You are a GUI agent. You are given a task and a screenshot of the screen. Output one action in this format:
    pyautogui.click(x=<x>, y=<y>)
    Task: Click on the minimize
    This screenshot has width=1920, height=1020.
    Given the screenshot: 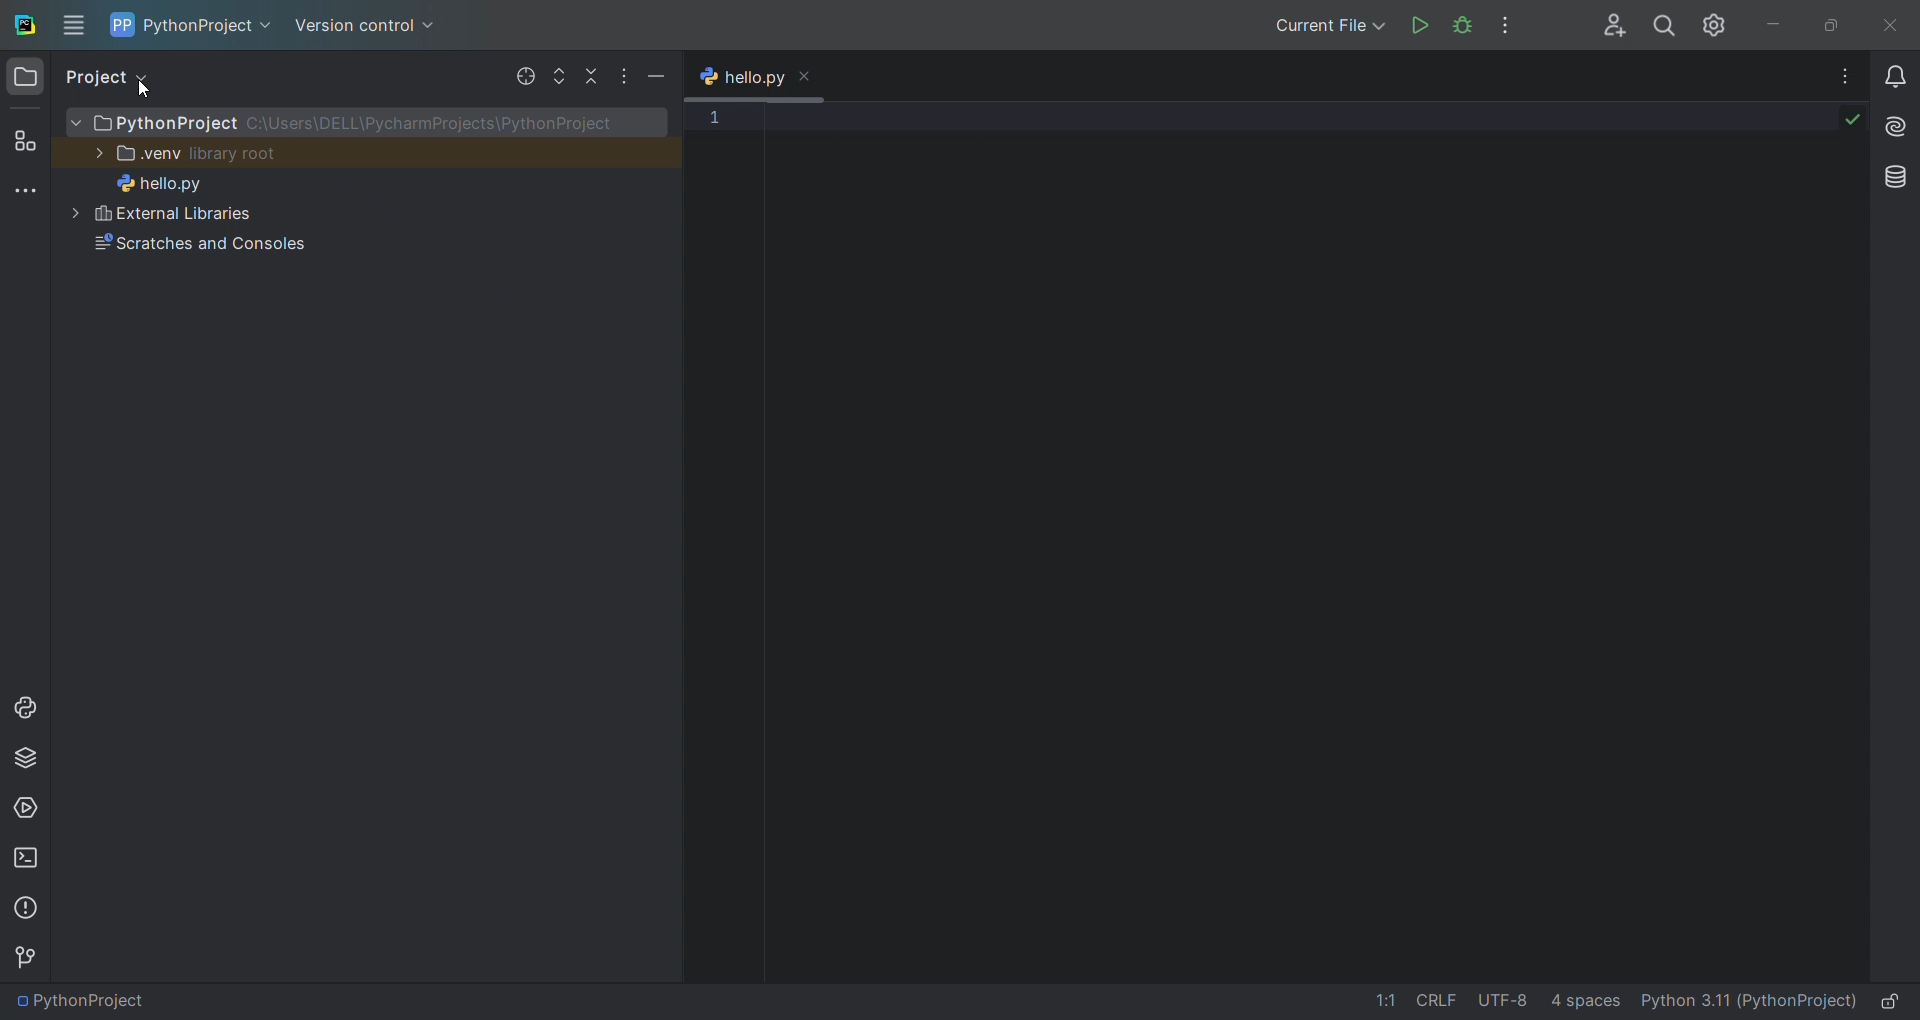 What is the action you would take?
    pyautogui.click(x=659, y=74)
    